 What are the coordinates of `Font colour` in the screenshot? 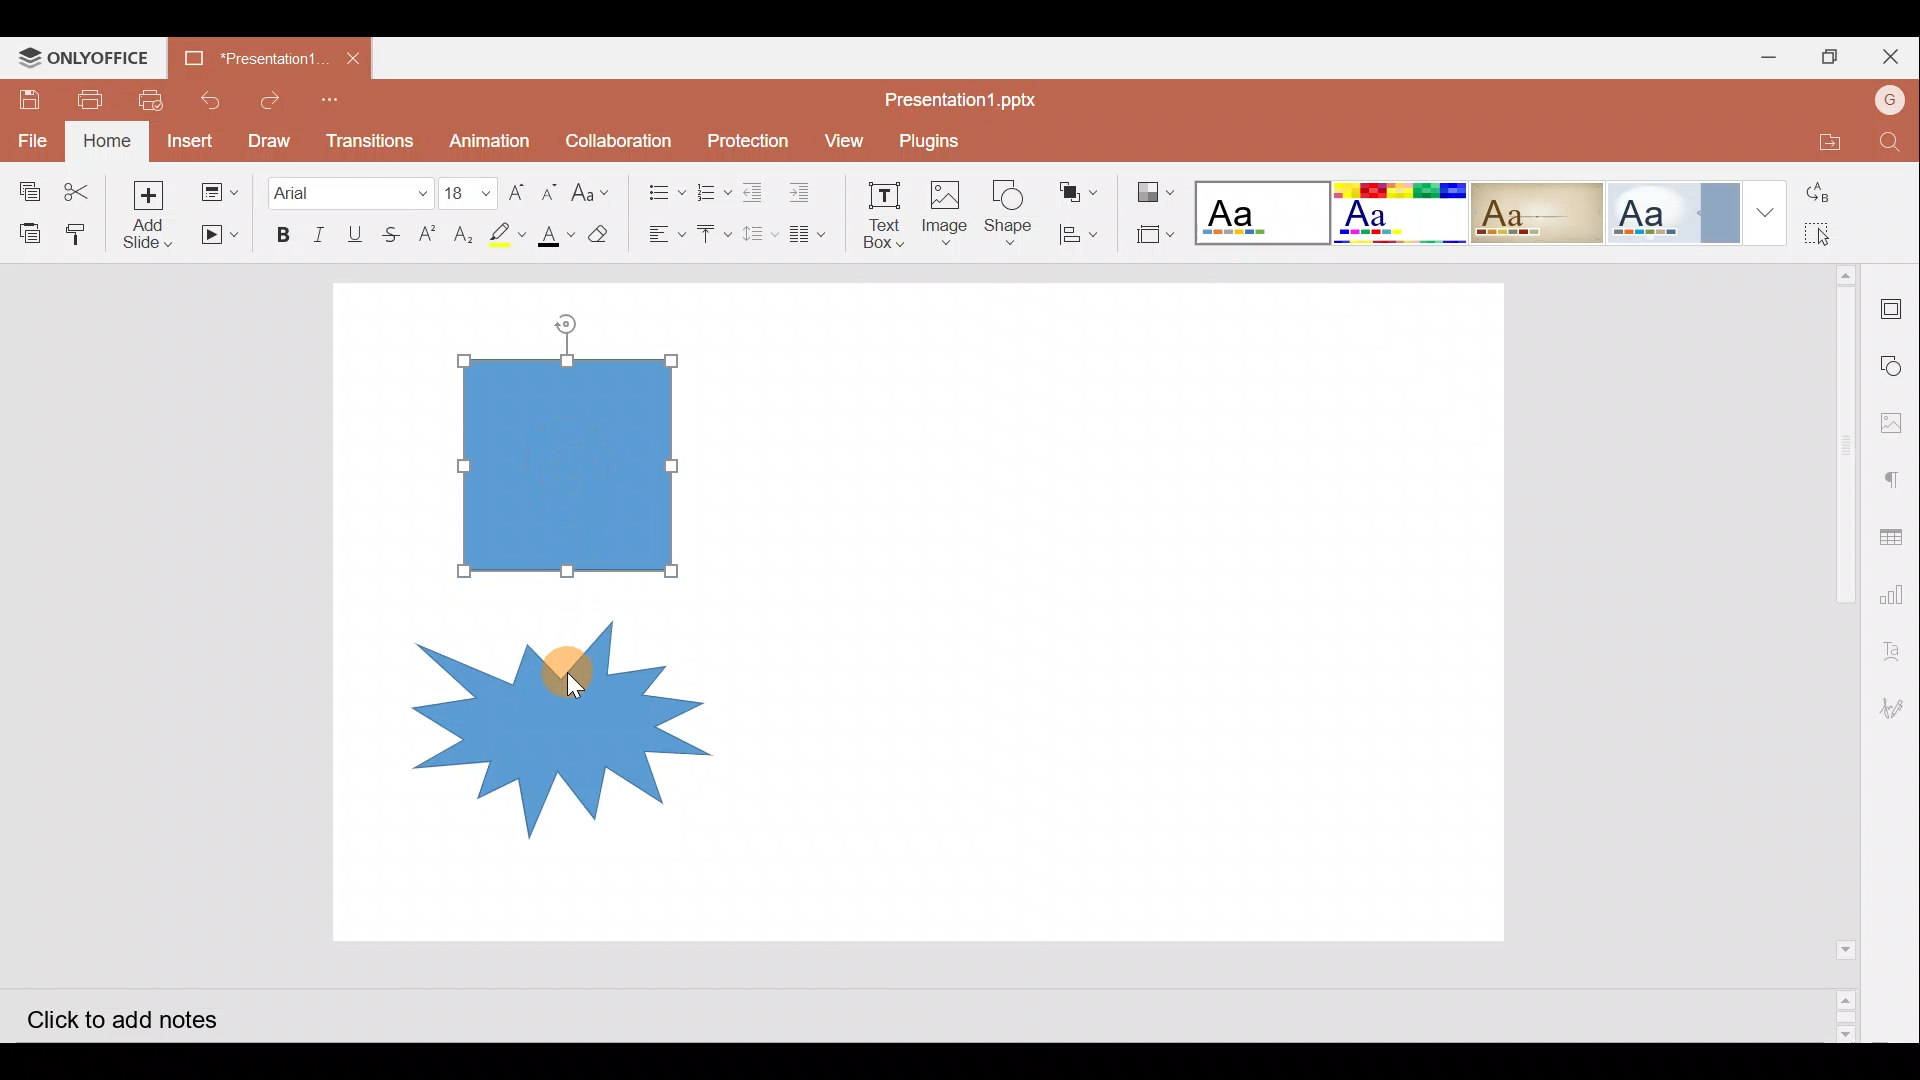 It's located at (554, 235).